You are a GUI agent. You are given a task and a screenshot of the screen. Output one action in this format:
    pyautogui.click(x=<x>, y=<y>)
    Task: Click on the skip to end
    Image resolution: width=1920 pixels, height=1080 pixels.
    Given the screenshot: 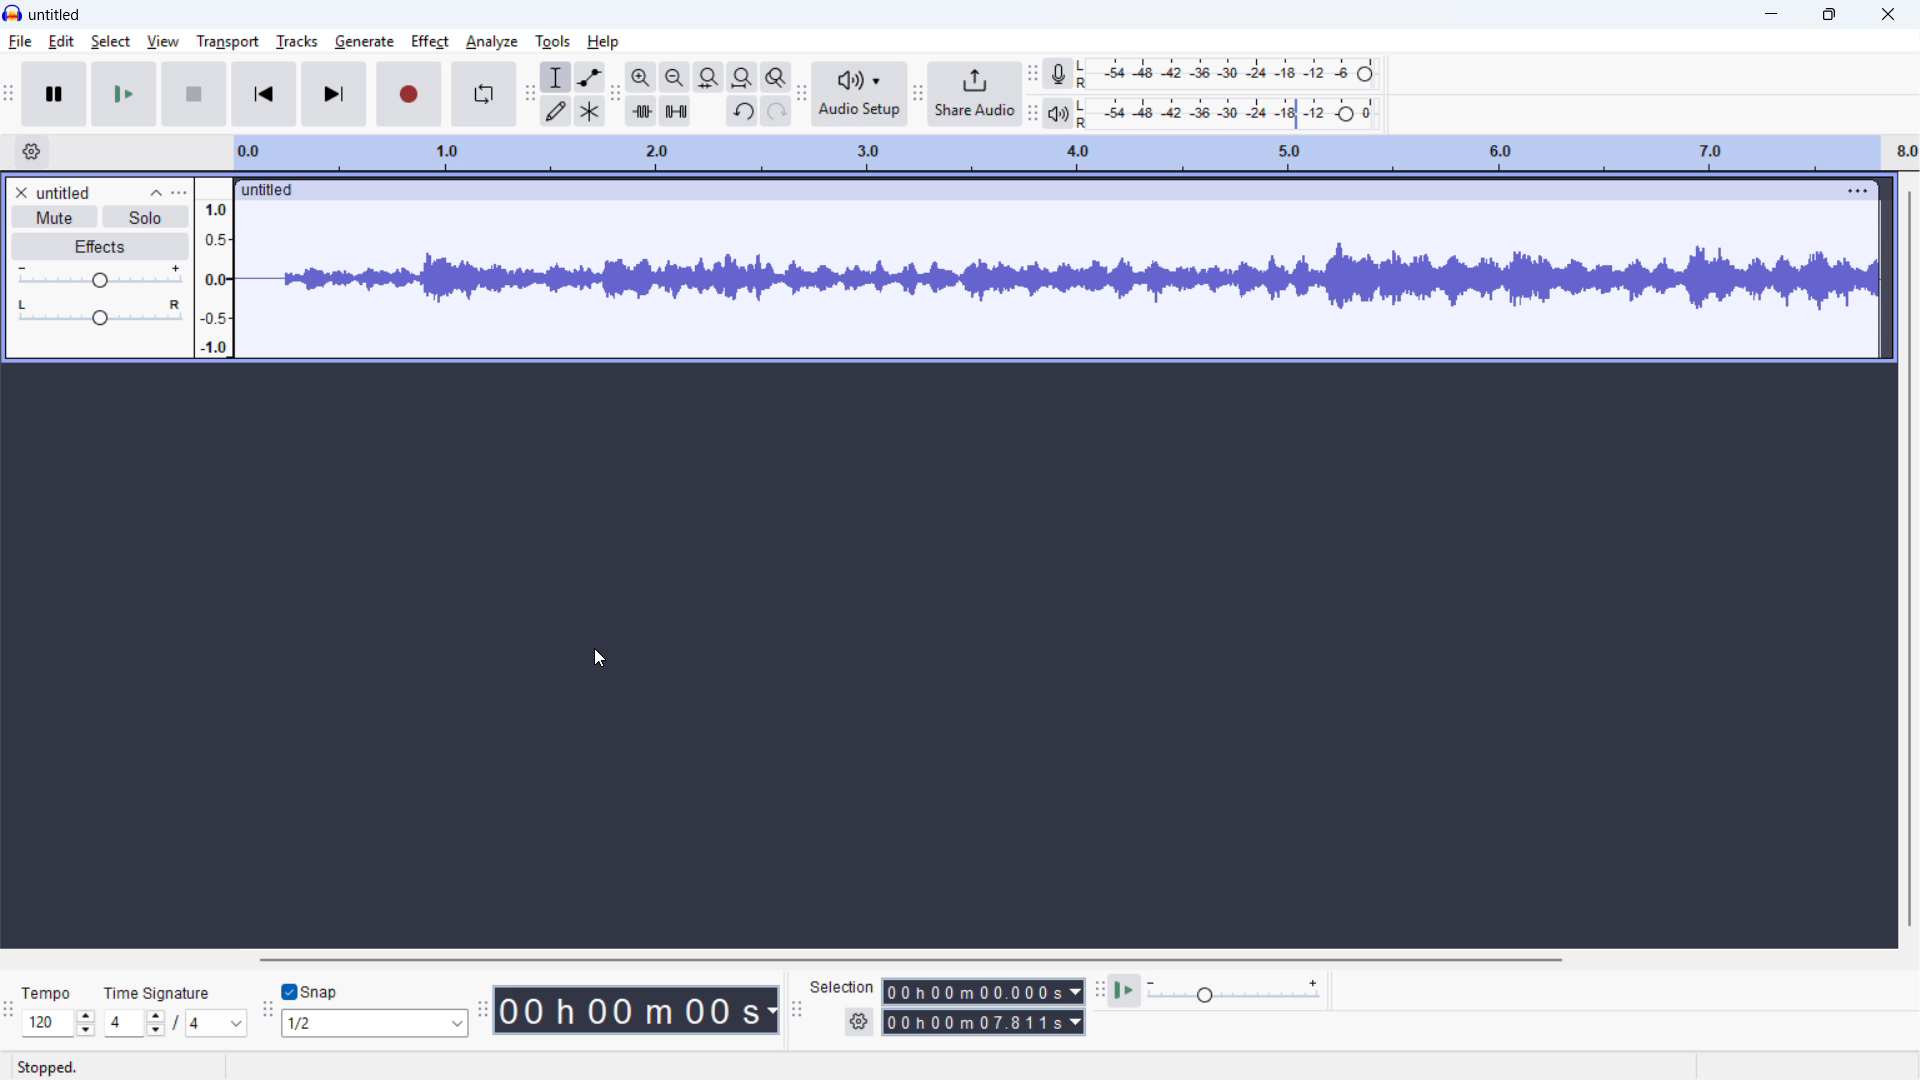 What is the action you would take?
    pyautogui.click(x=336, y=94)
    